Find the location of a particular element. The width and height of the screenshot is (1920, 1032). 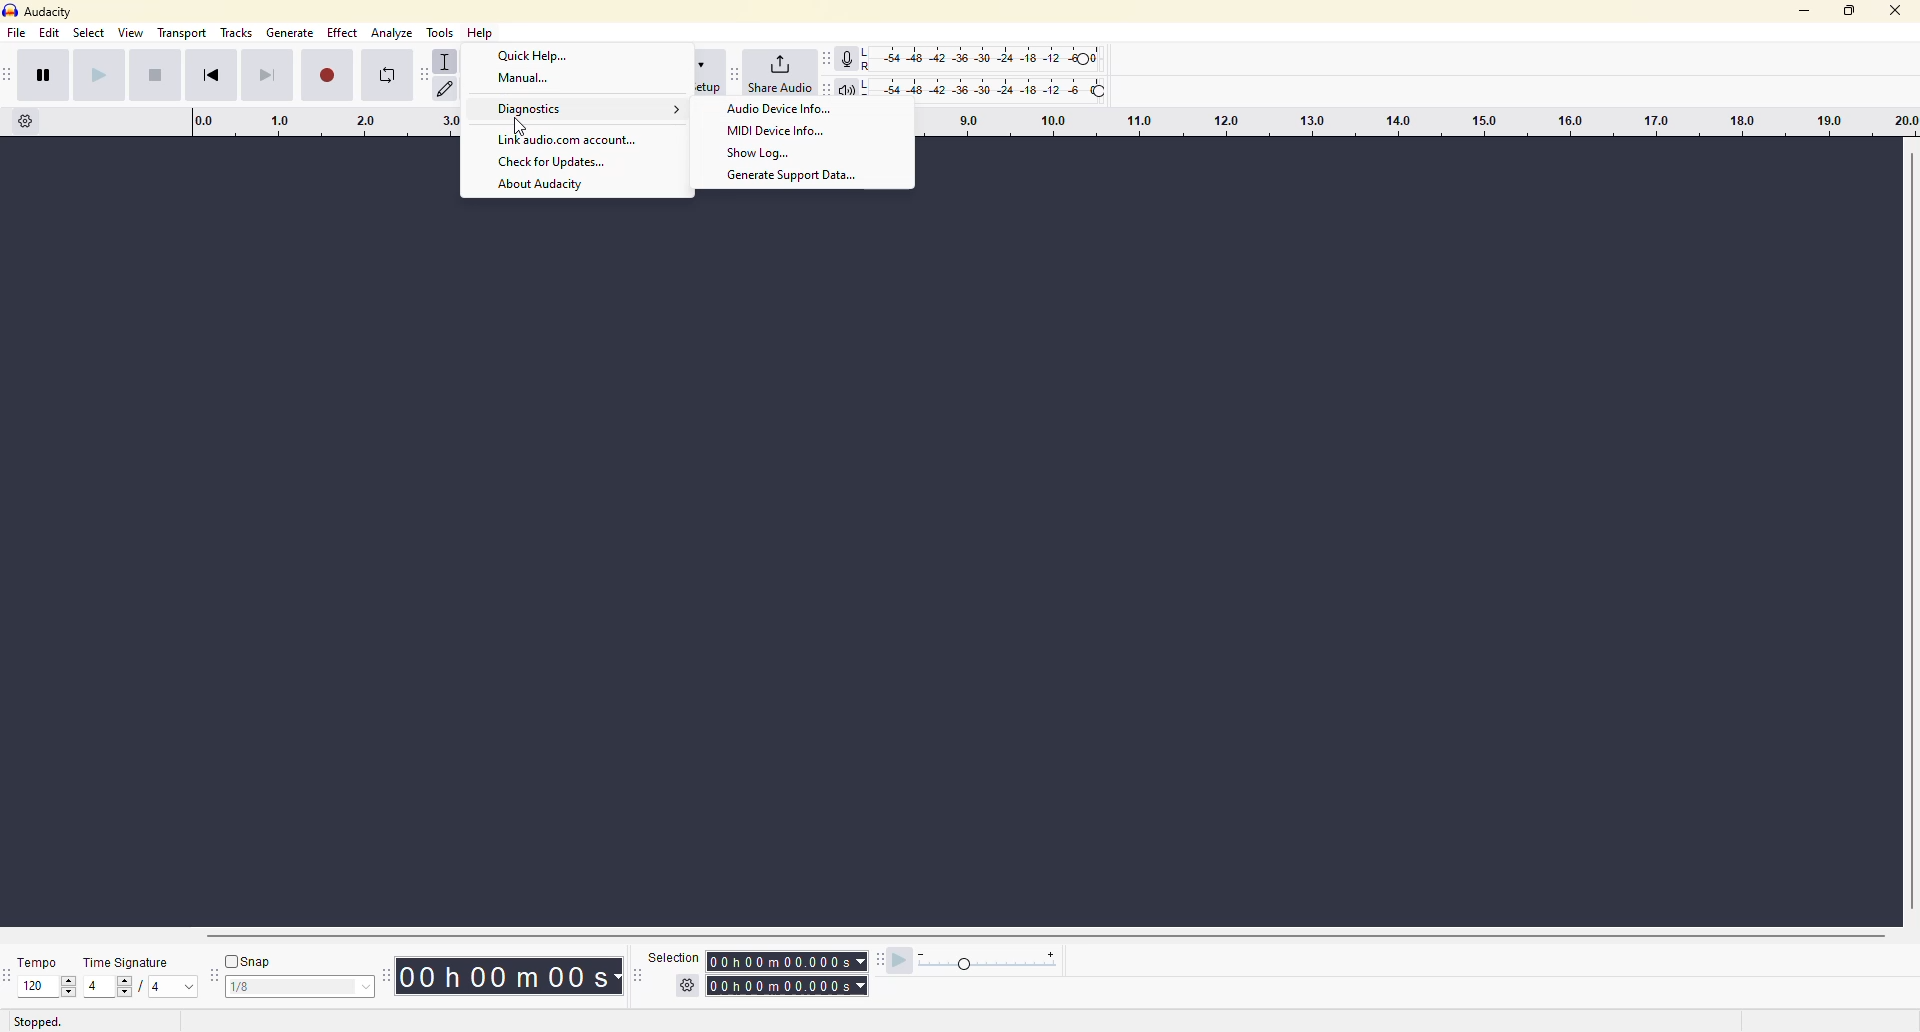

Diagnostics  is located at coordinates (588, 111).